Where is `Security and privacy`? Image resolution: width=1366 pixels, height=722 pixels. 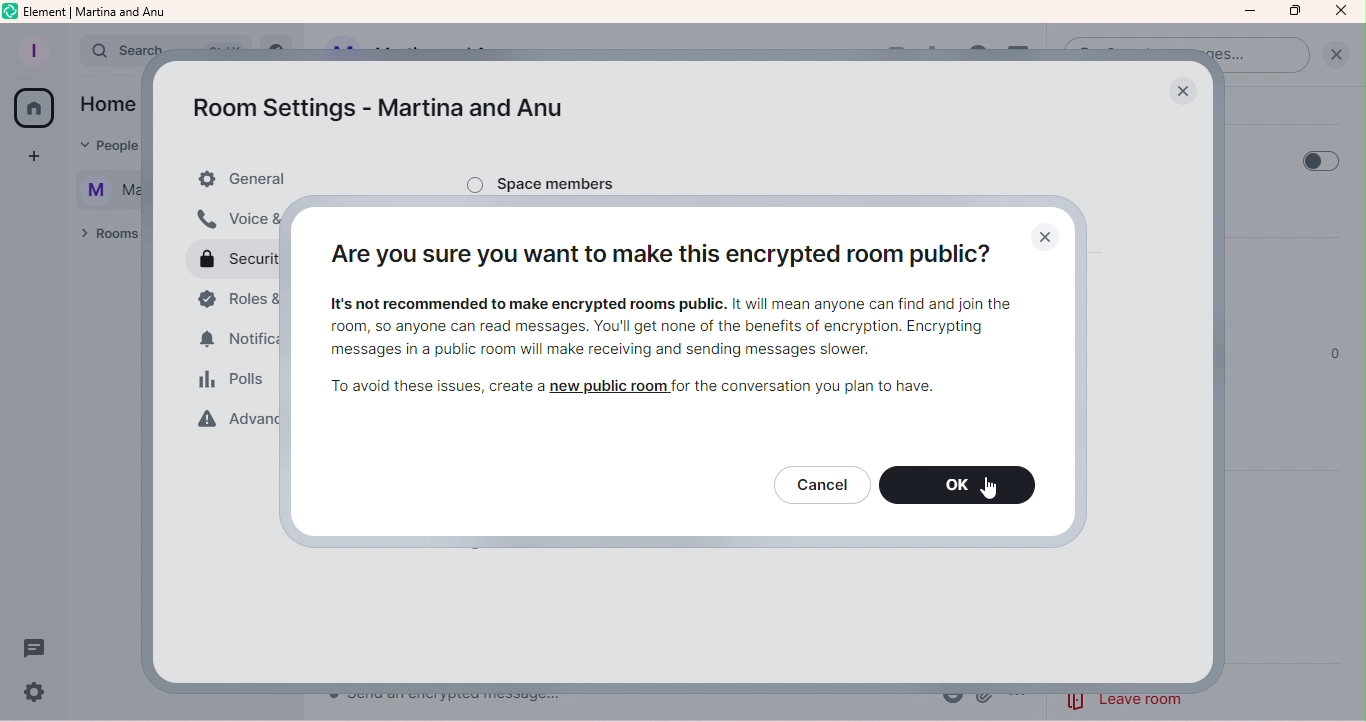 Security and privacy is located at coordinates (233, 261).